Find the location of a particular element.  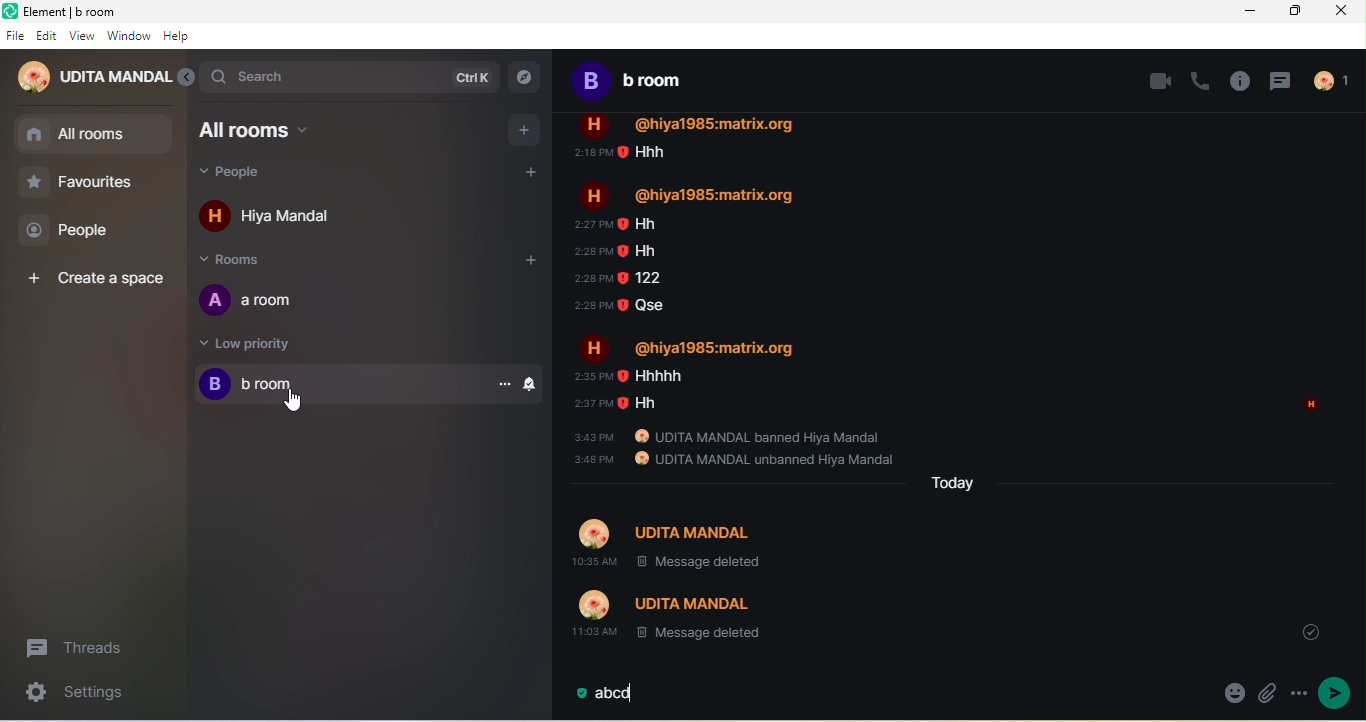

view is located at coordinates (82, 39).